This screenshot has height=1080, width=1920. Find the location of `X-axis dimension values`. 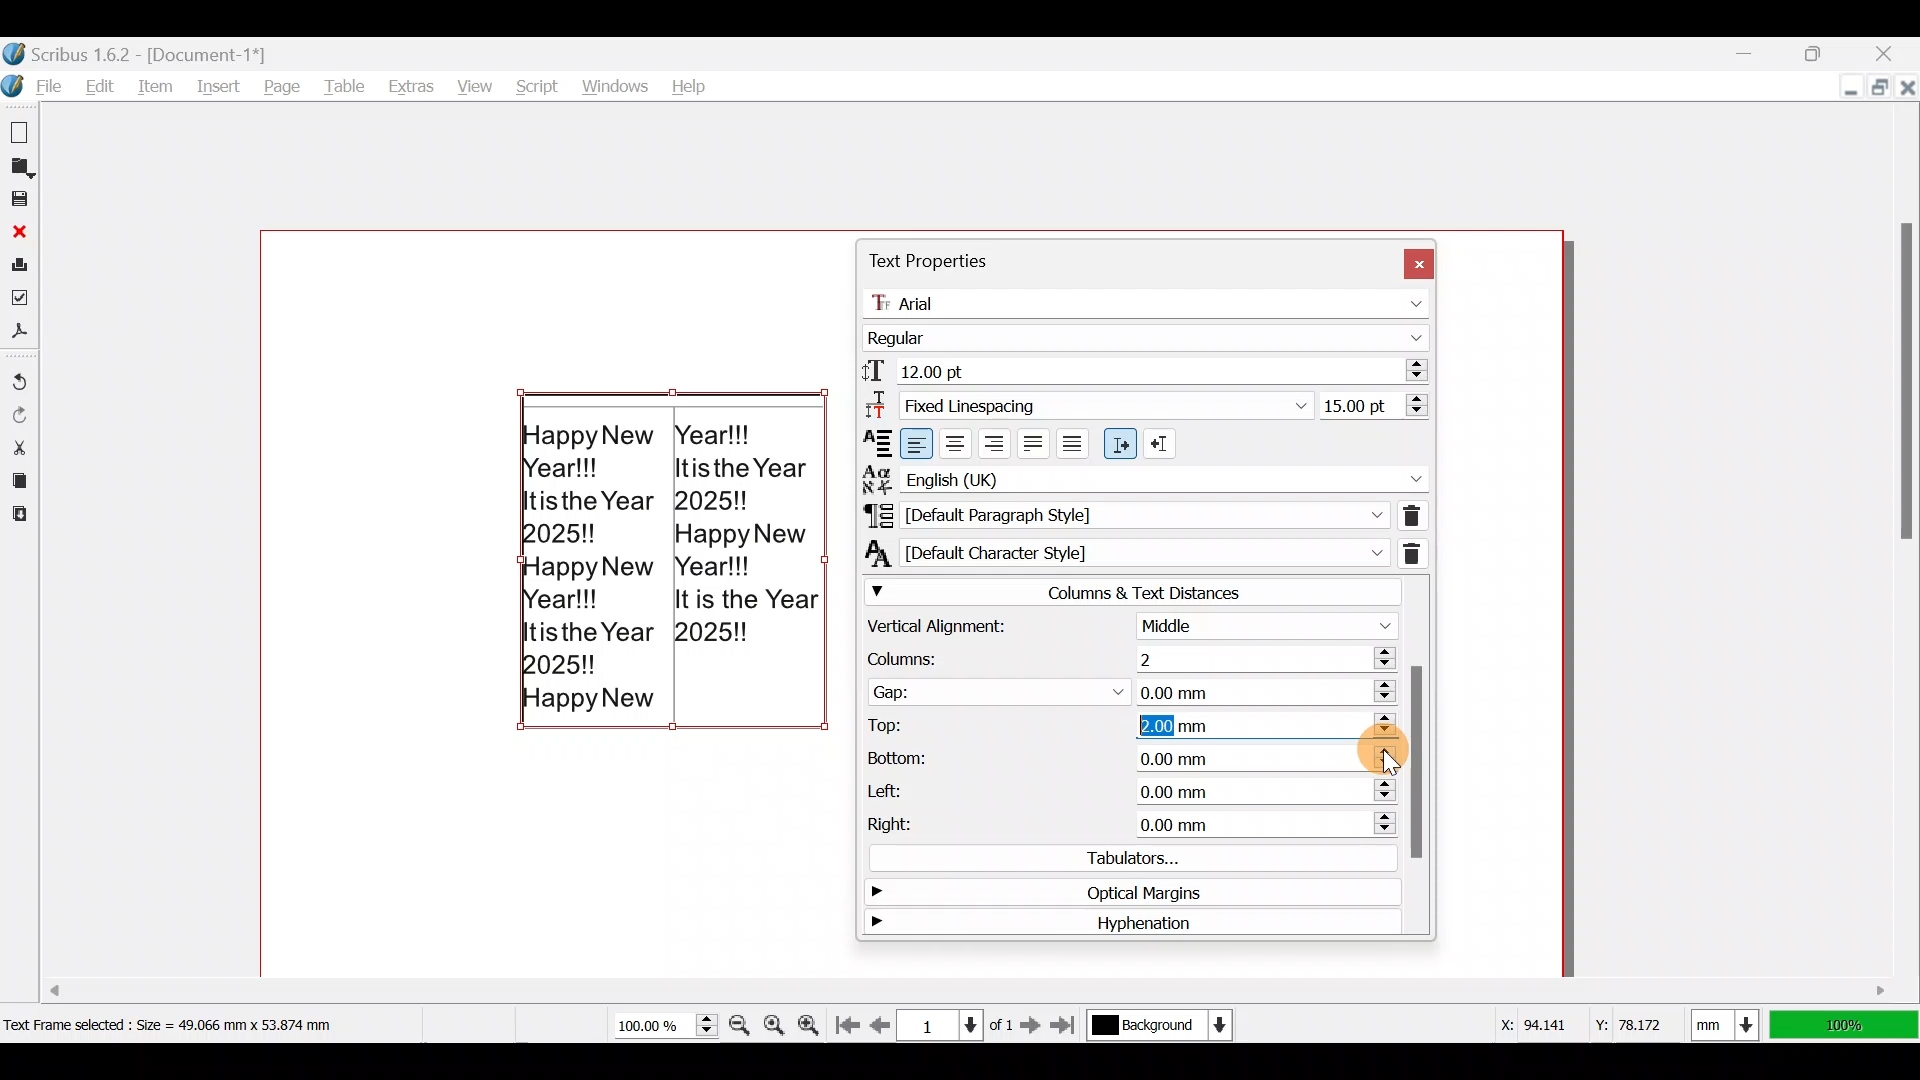

X-axis dimension values is located at coordinates (1529, 1025).